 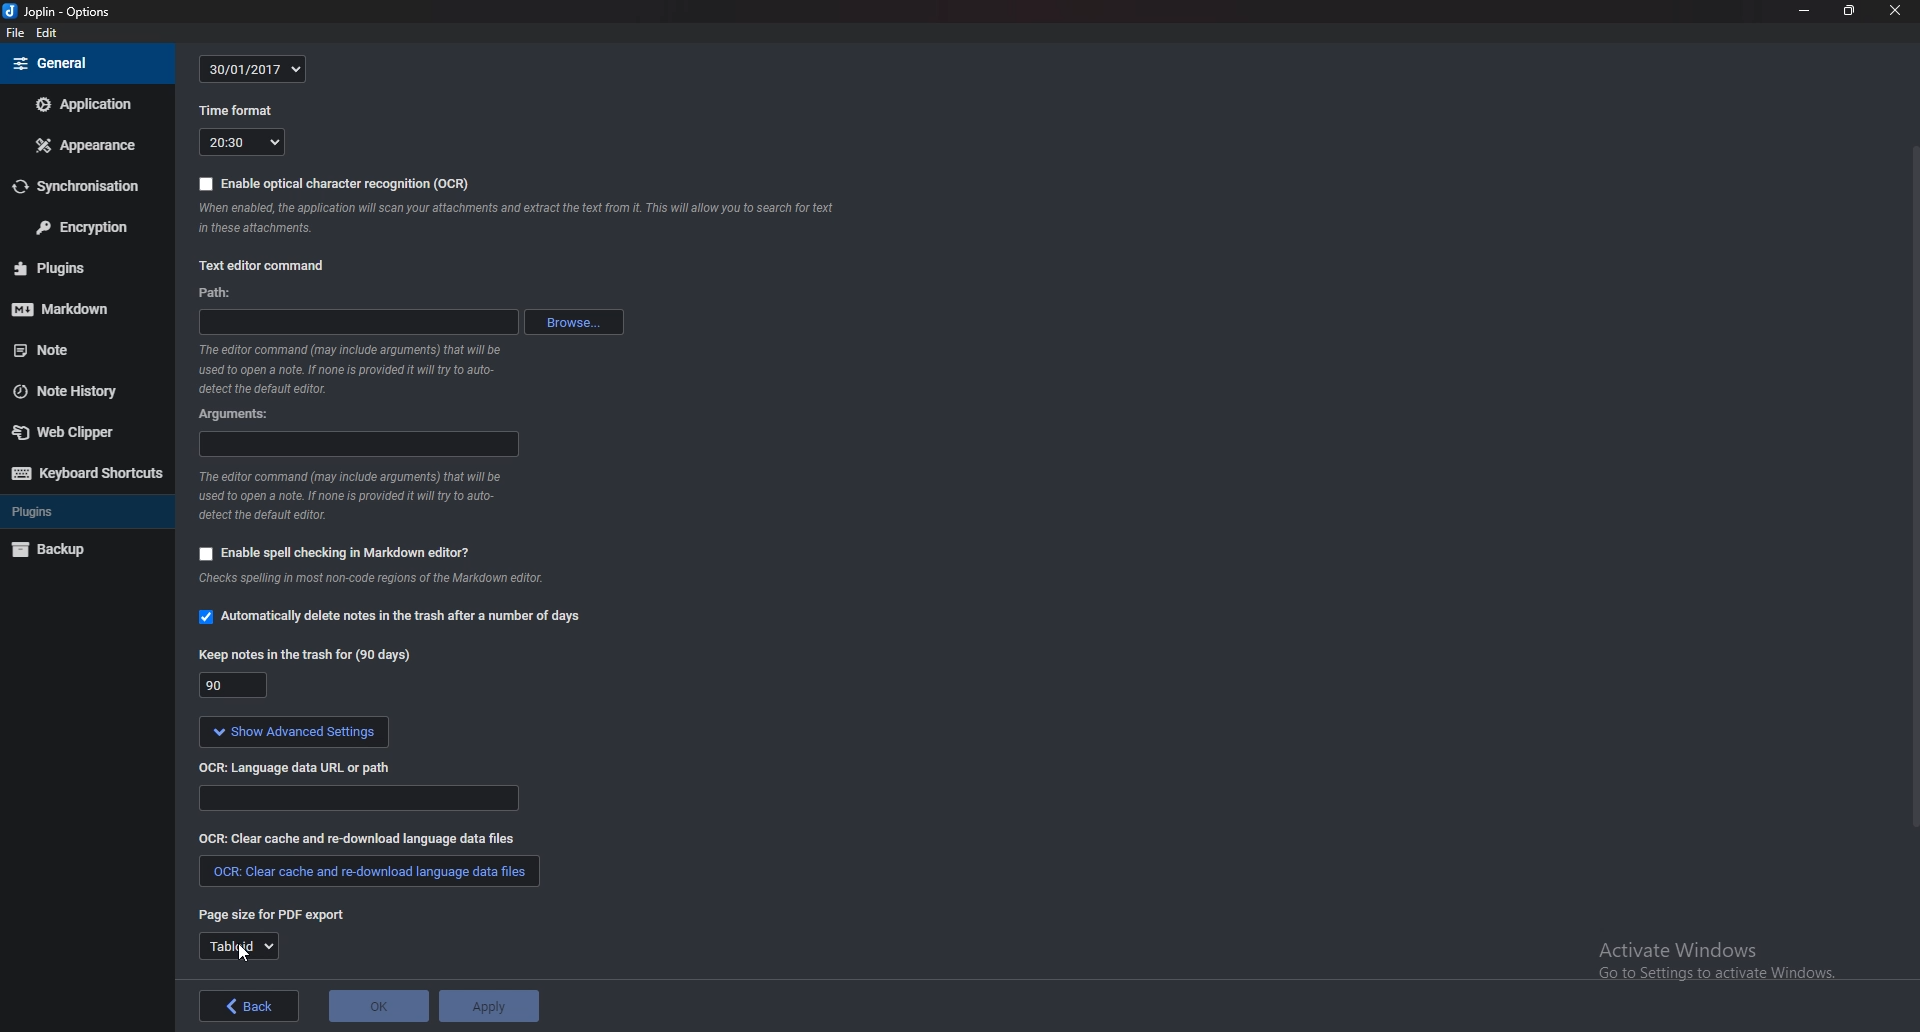 I want to click on Application, so click(x=86, y=106).